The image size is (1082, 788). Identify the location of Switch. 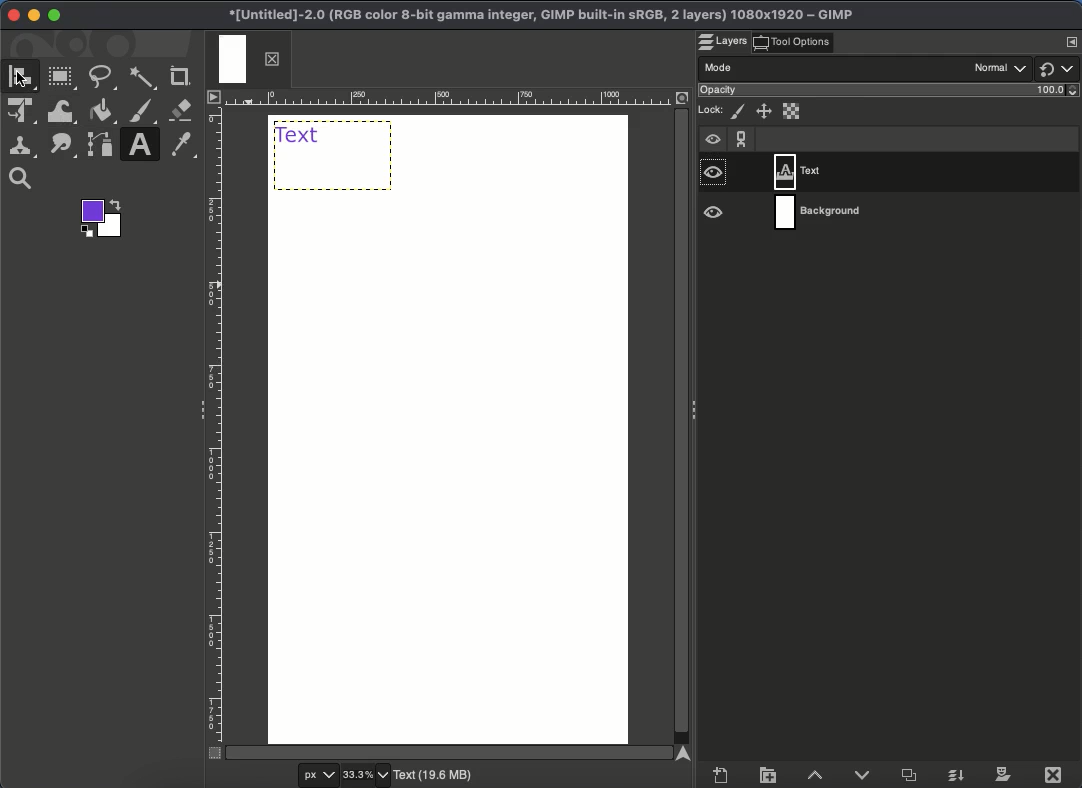
(1058, 69).